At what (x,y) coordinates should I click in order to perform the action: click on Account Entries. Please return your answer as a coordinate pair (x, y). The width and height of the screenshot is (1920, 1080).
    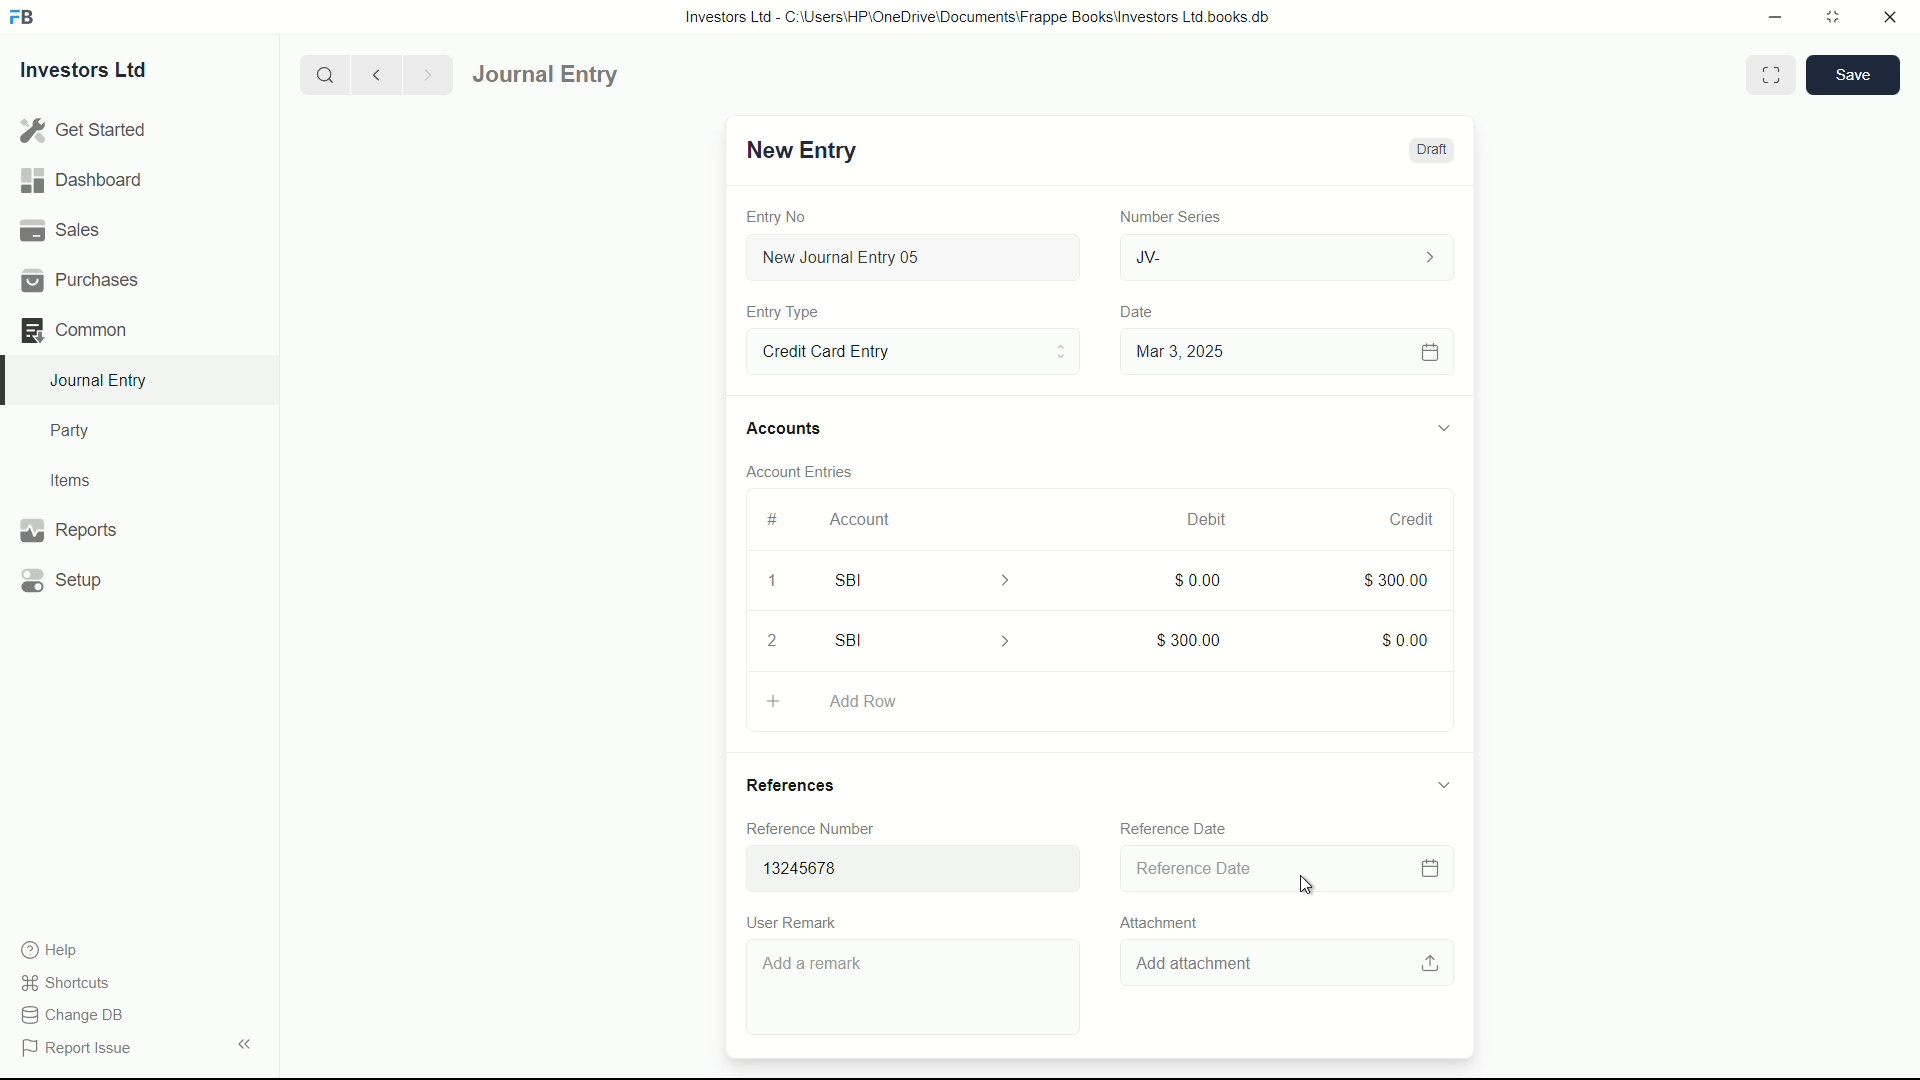
    Looking at the image, I should click on (808, 468).